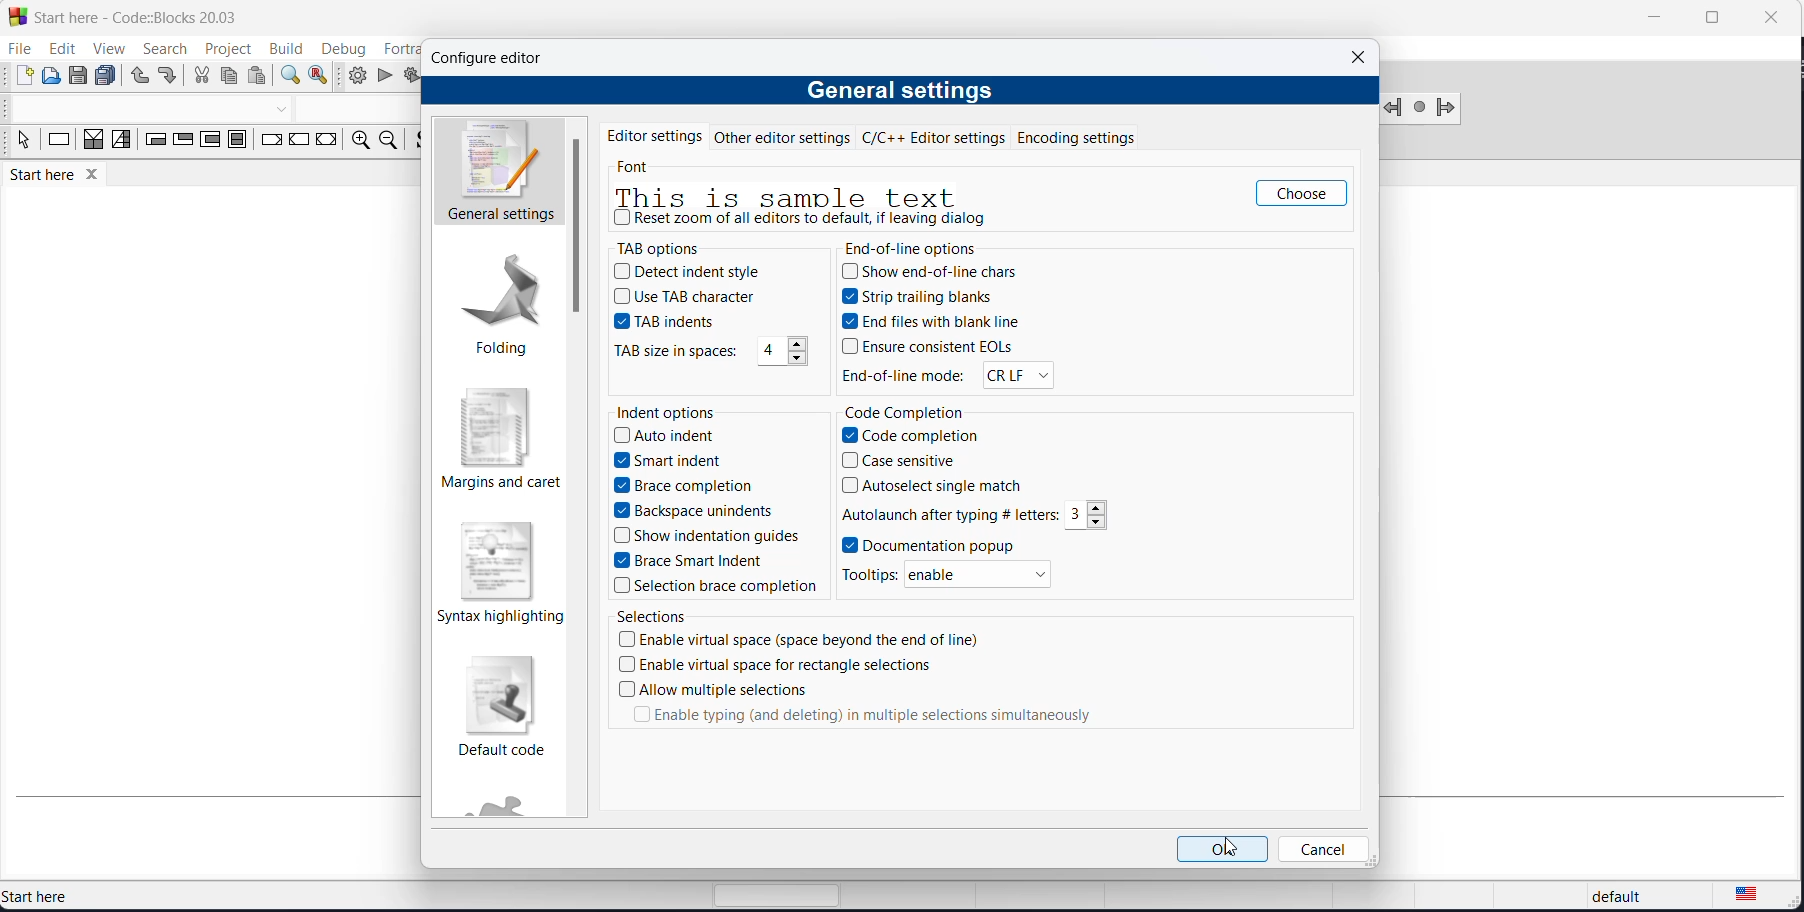 The height and width of the screenshot is (912, 1804). I want to click on exit condition loop, so click(181, 143).